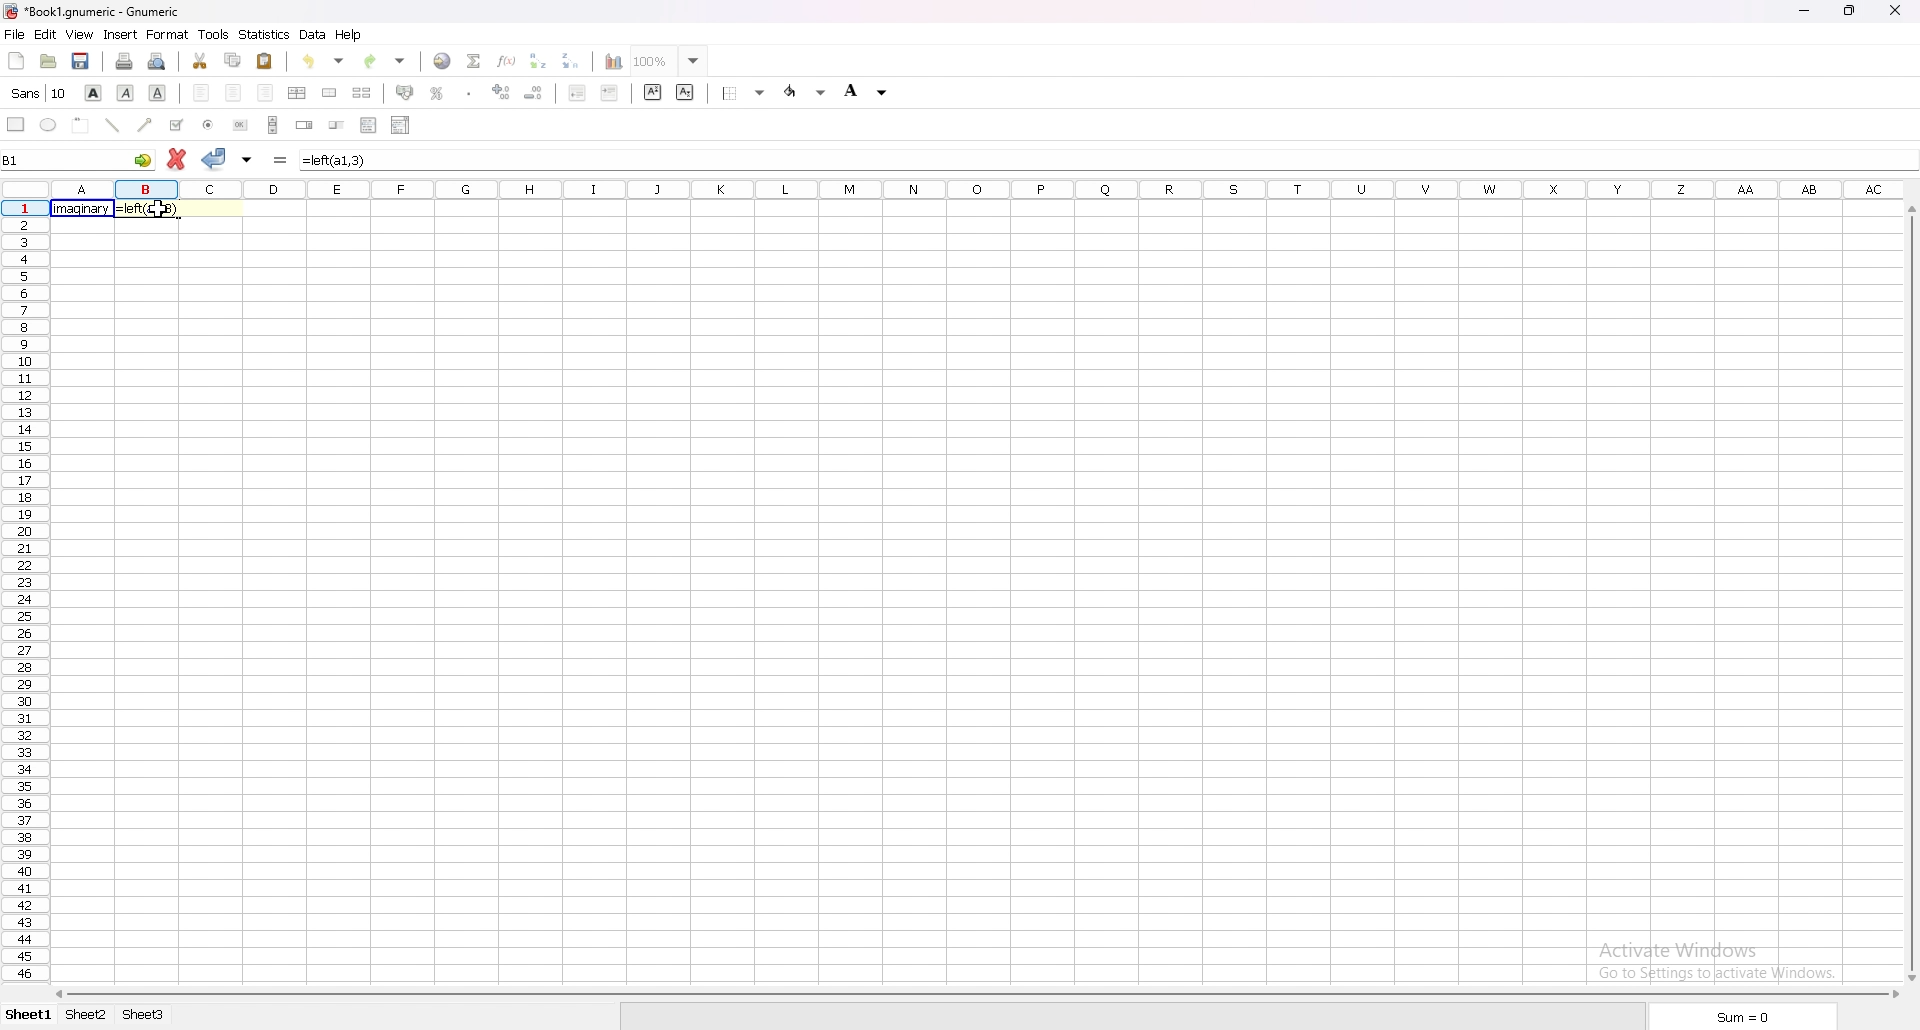  I want to click on cut, so click(200, 61).